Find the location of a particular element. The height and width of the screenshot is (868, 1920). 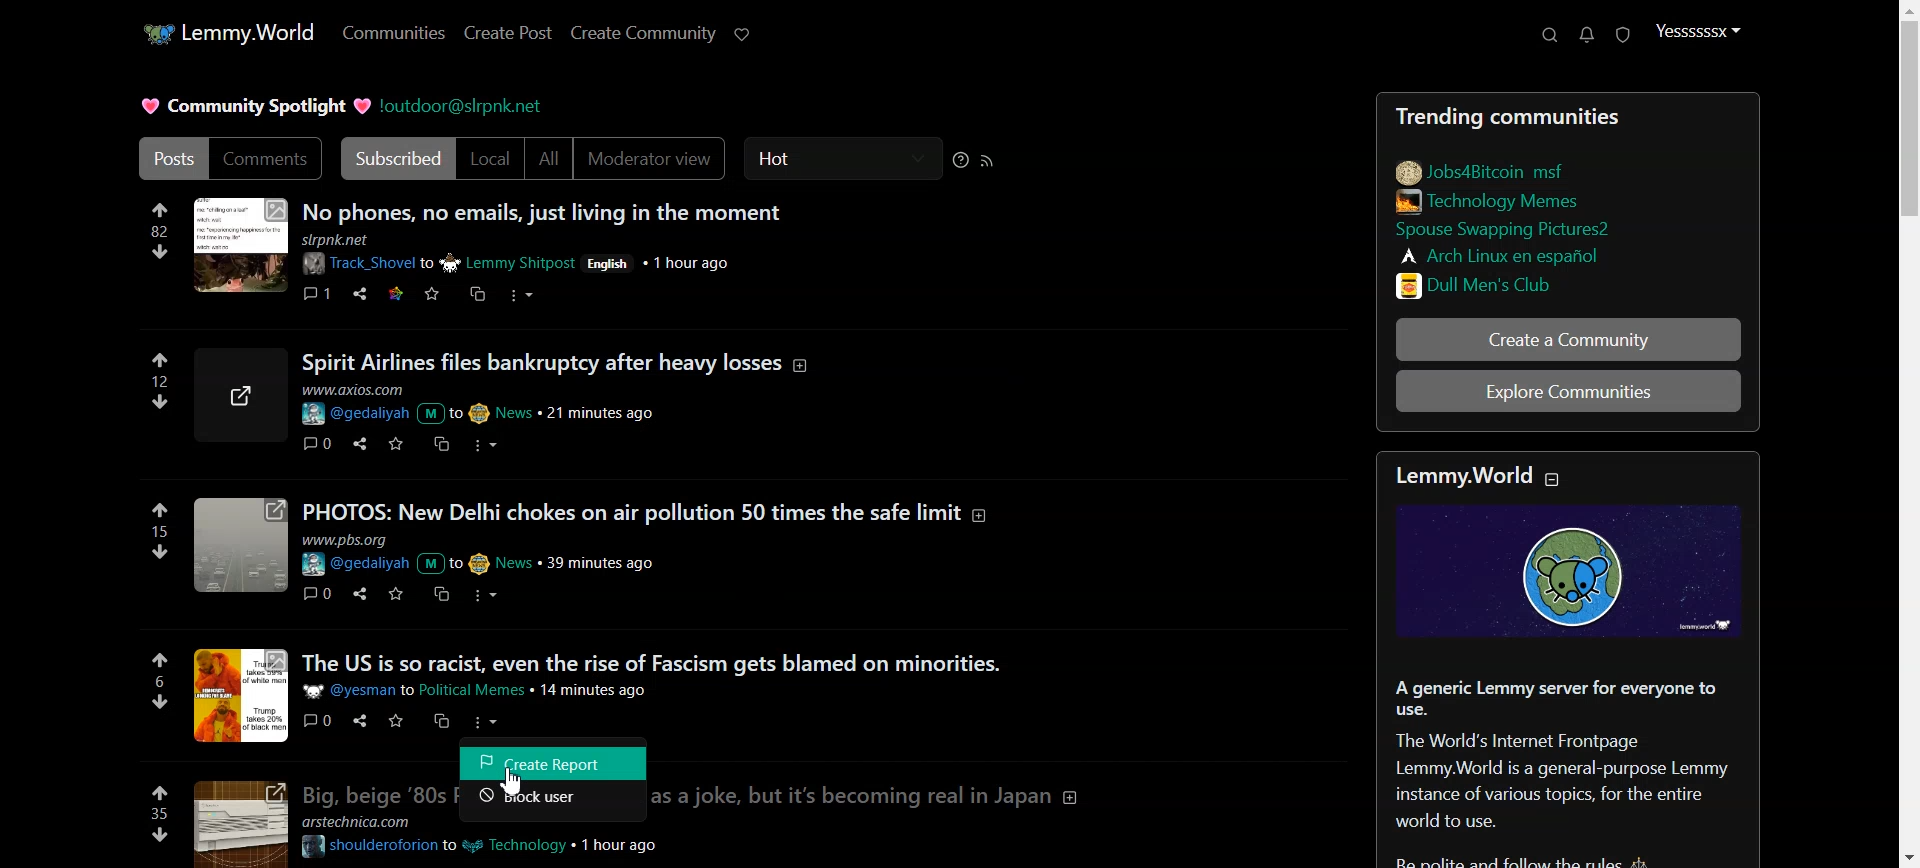

Explore Communities is located at coordinates (1570, 394).